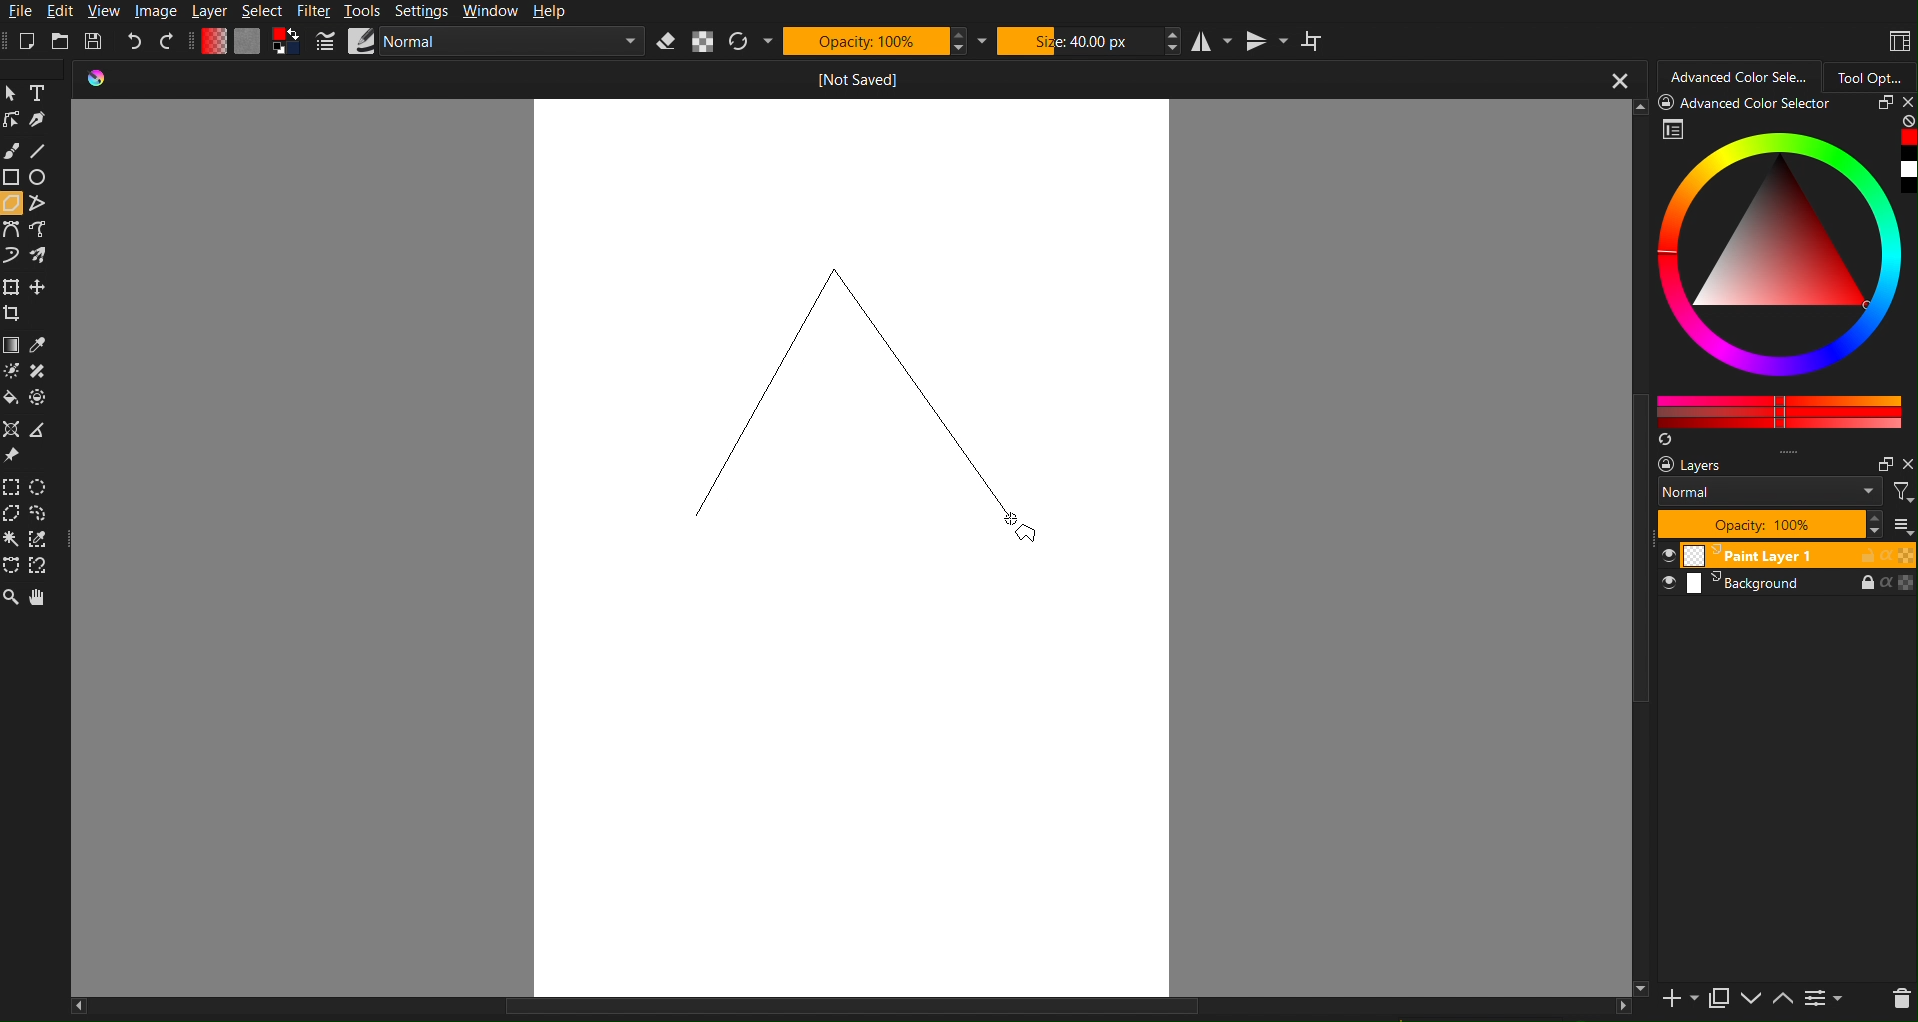  I want to click on crop the image to an area, so click(13, 315).